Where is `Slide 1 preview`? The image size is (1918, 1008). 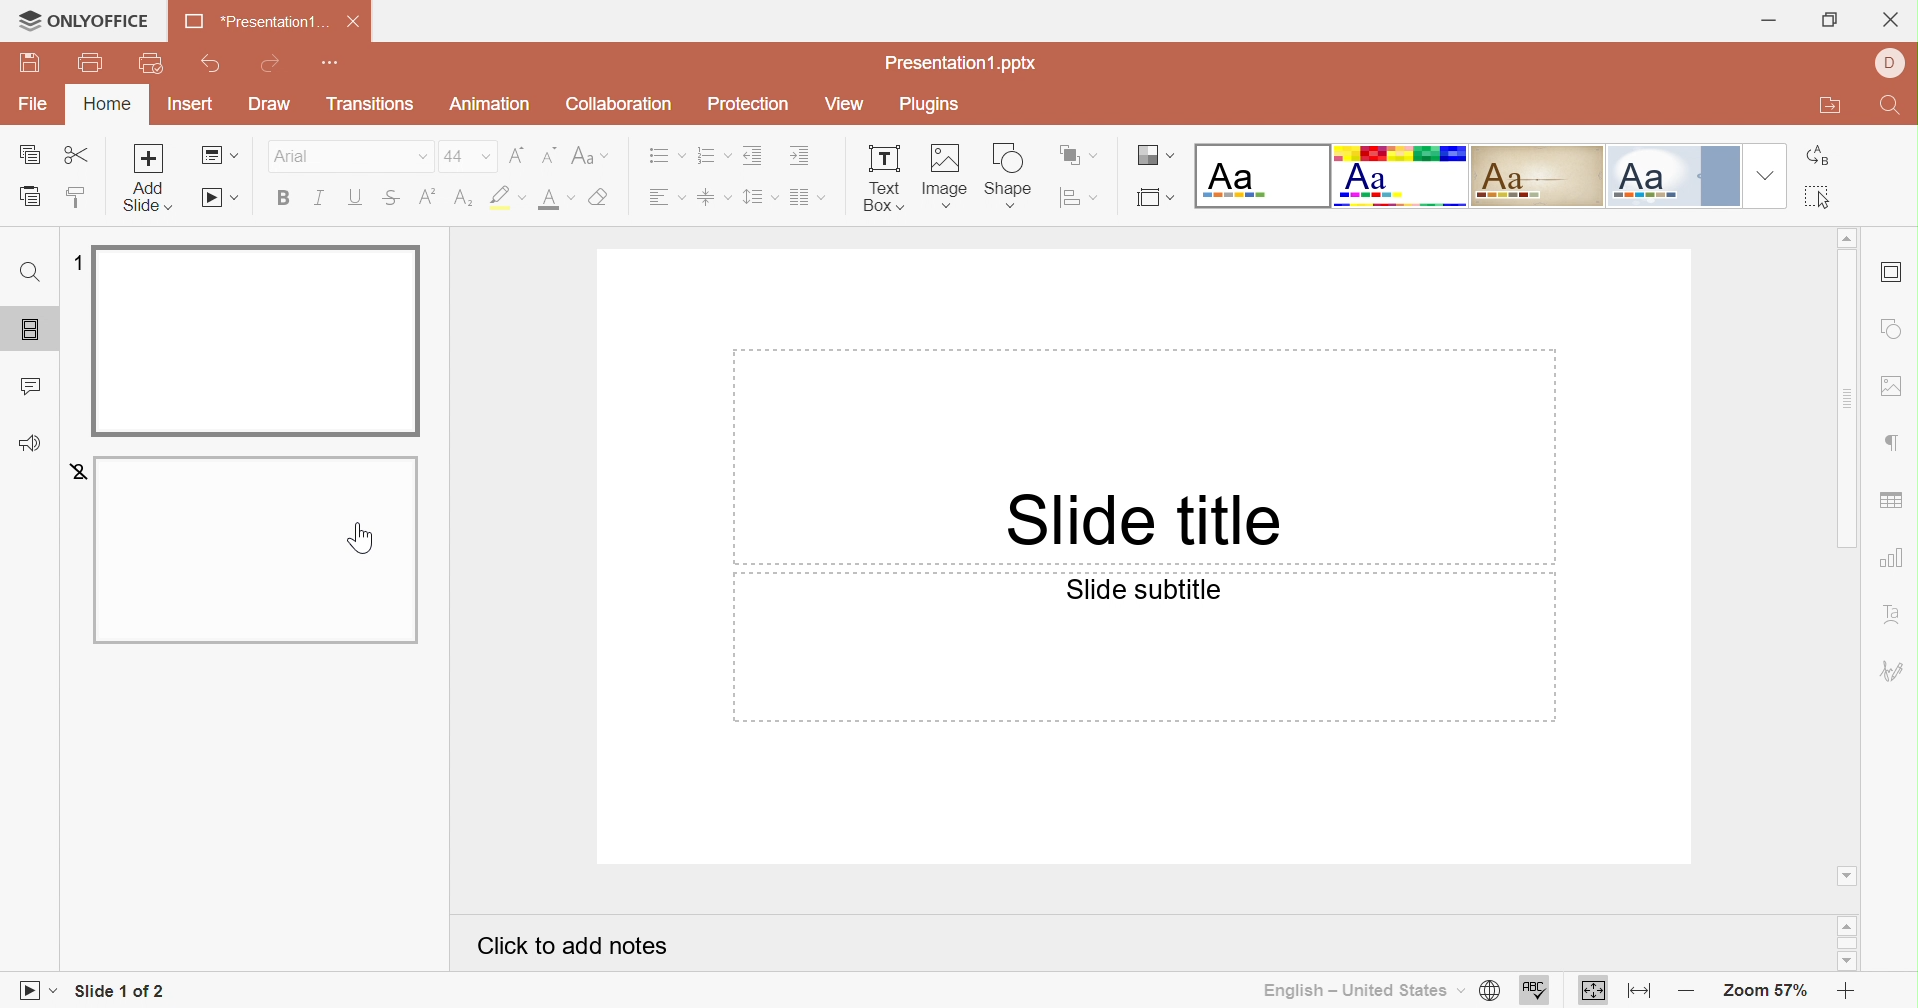 Slide 1 preview is located at coordinates (255, 340).